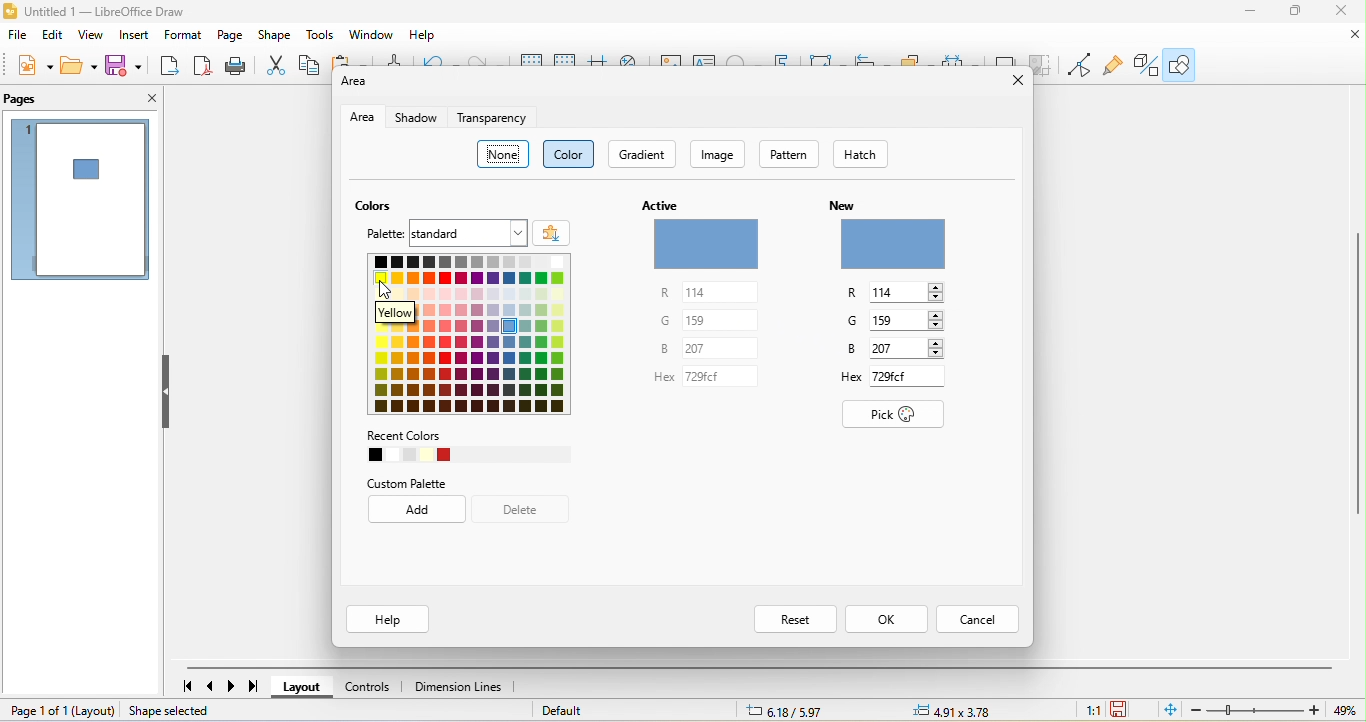 This screenshot has height=722, width=1366. What do you see at coordinates (402, 313) in the screenshot?
I see `yellow` at bounding box center [402, 313].